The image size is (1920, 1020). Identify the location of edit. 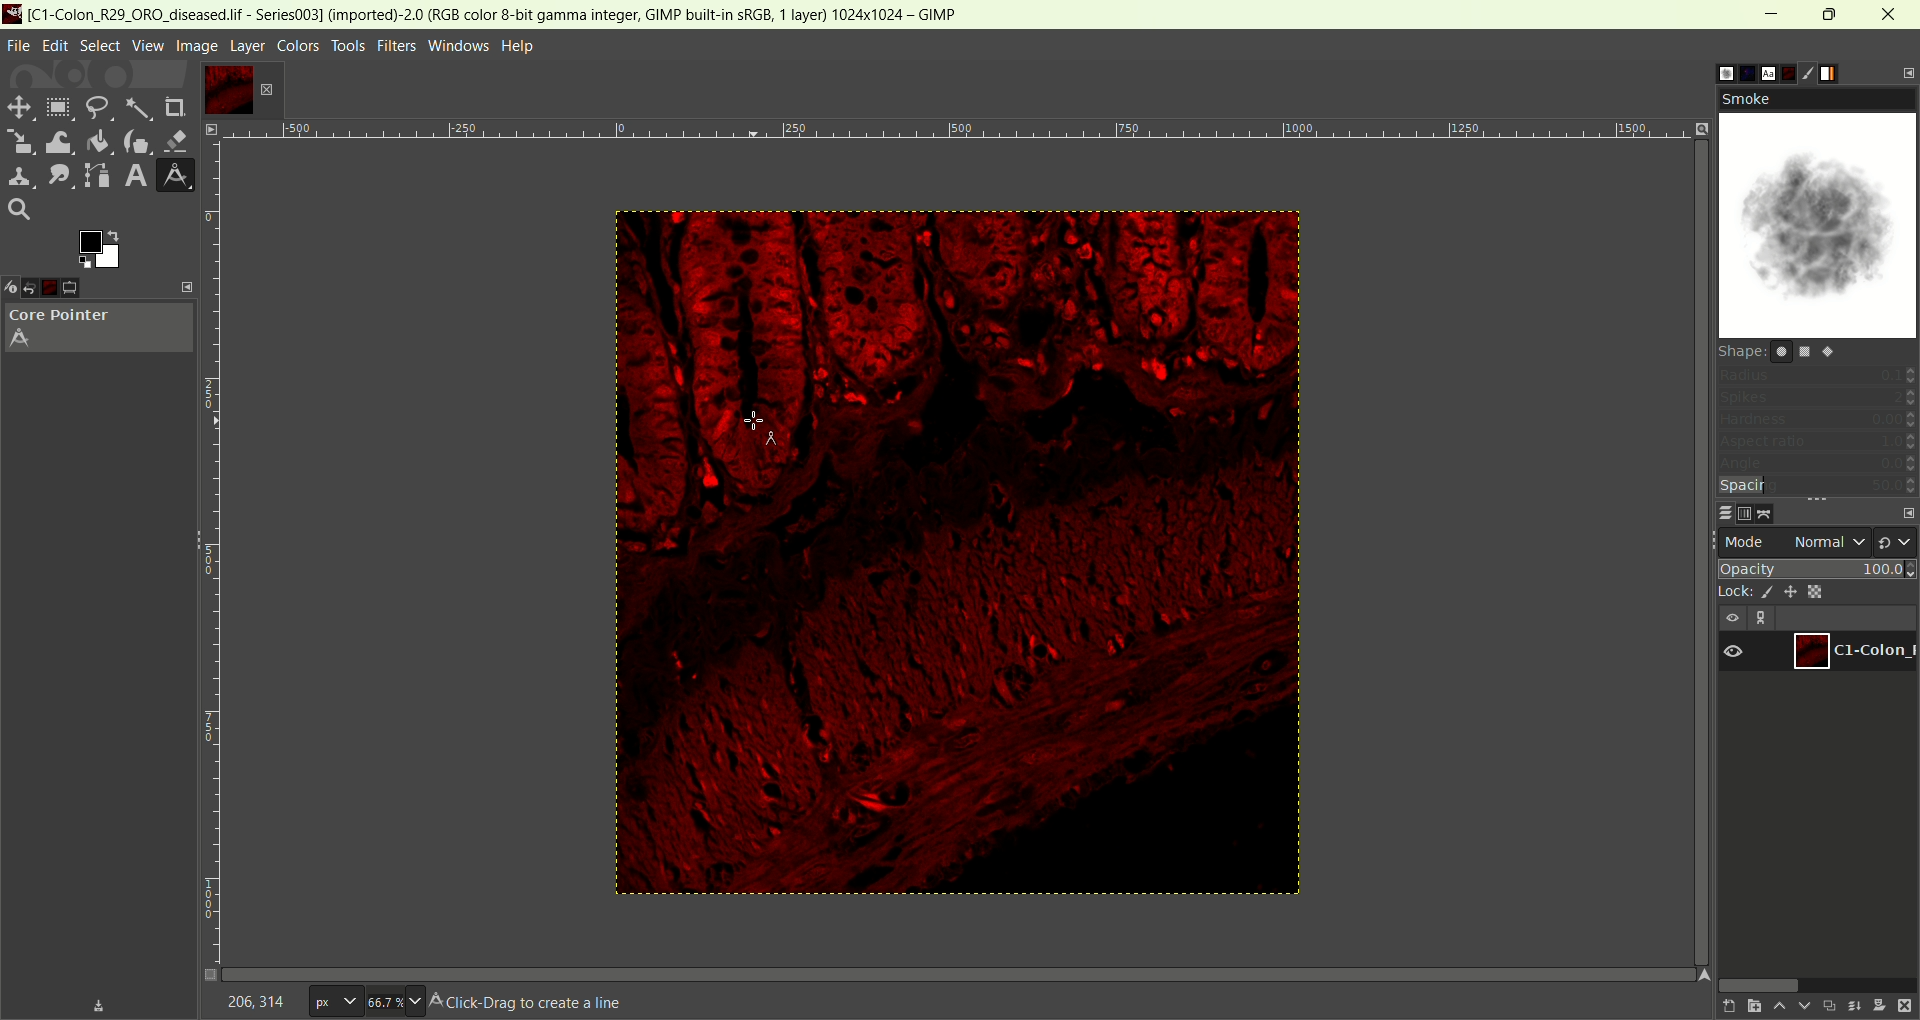
(56, 46).